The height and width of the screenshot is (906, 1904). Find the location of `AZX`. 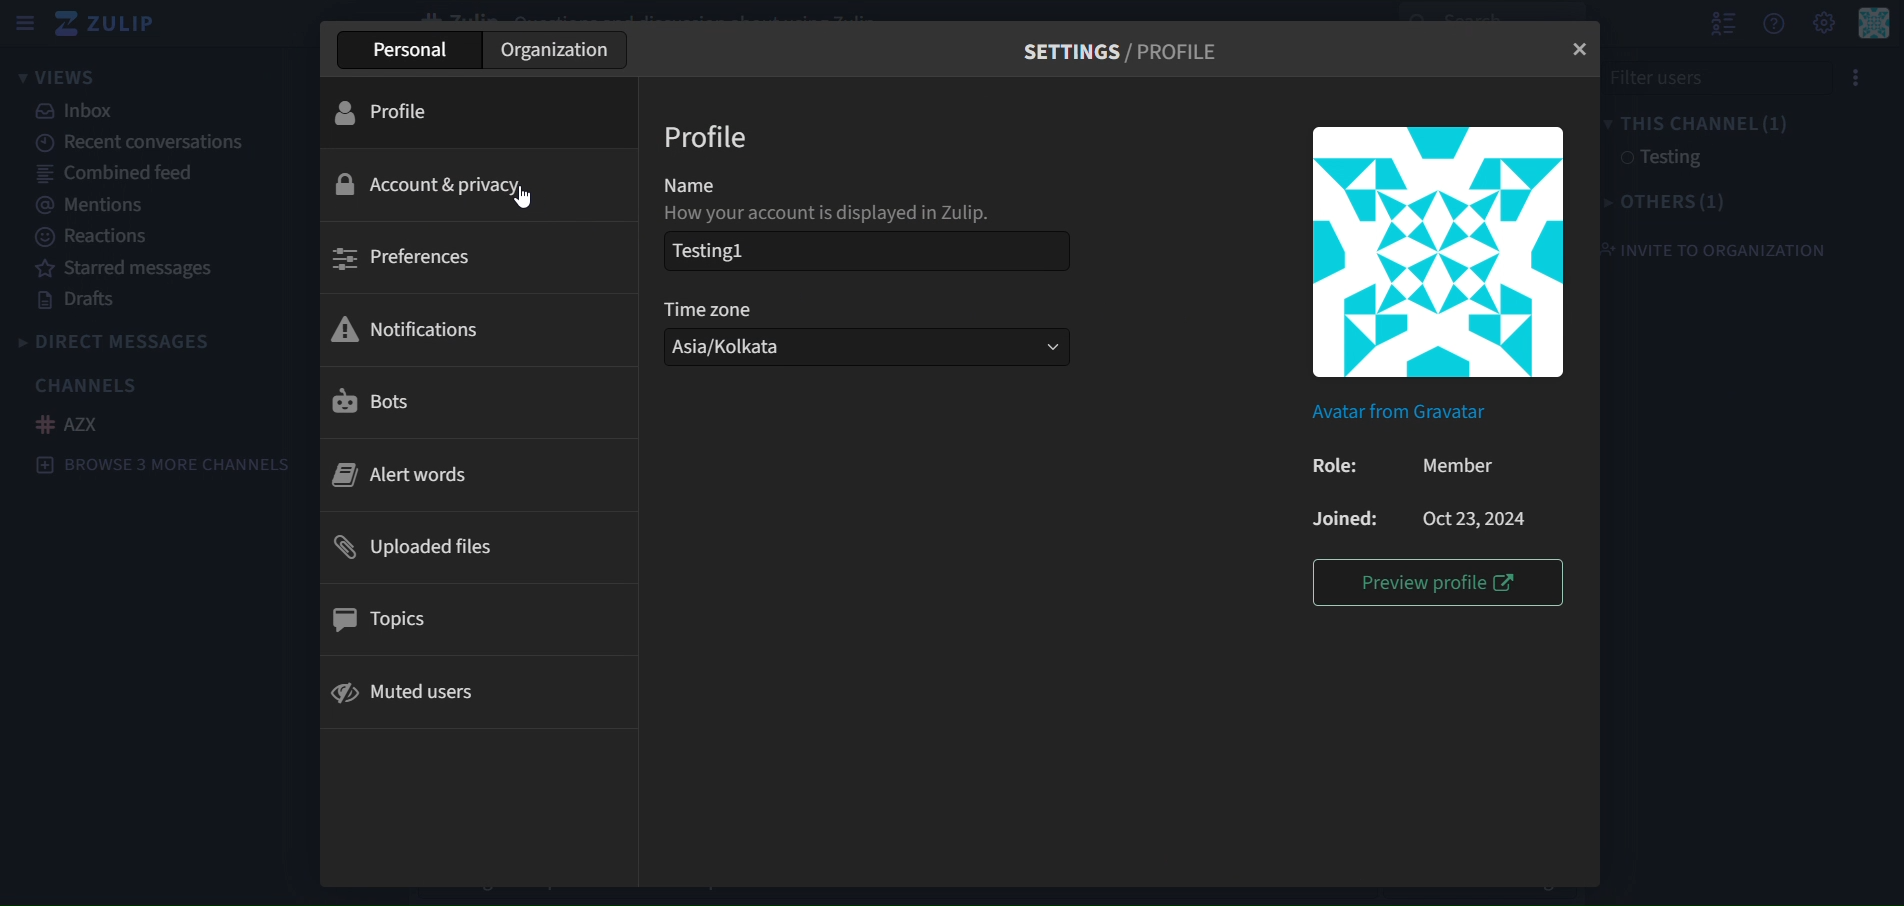

AZX is located at coordinates (75, 425).